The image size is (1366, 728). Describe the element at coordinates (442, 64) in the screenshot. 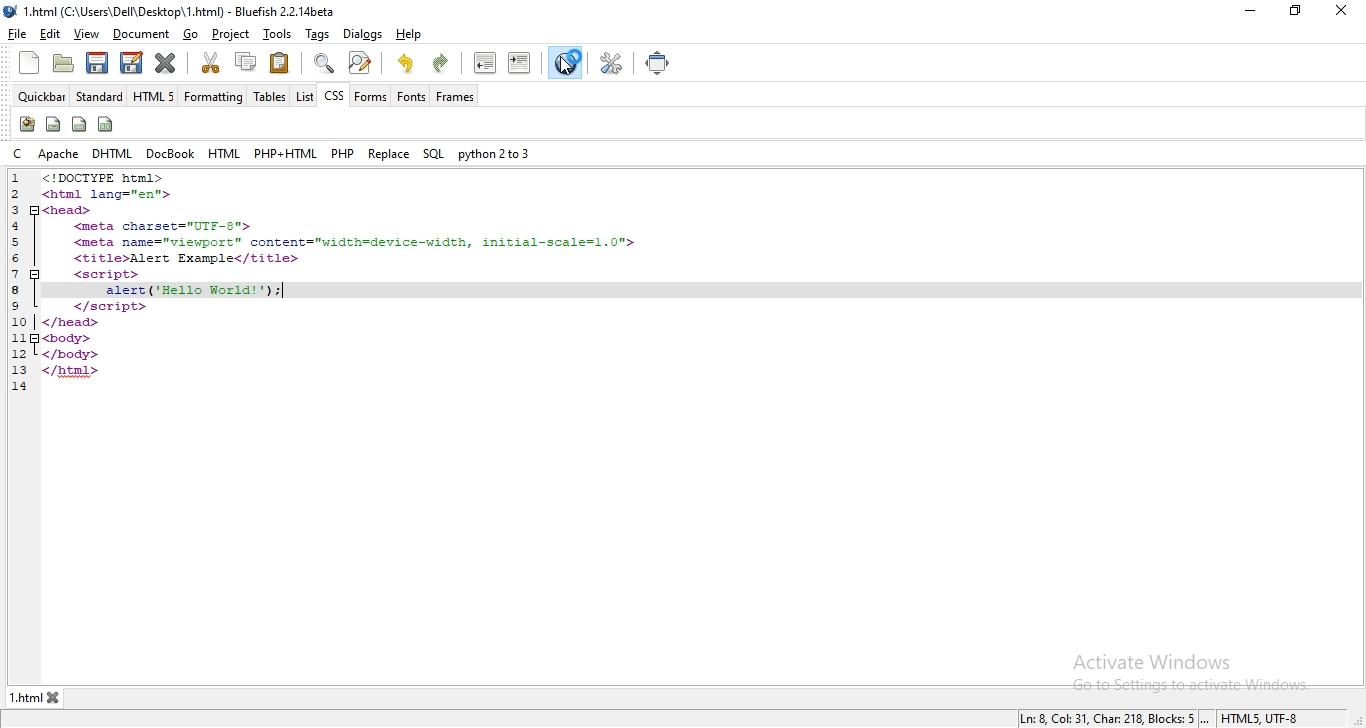

I see `redo` at that location.